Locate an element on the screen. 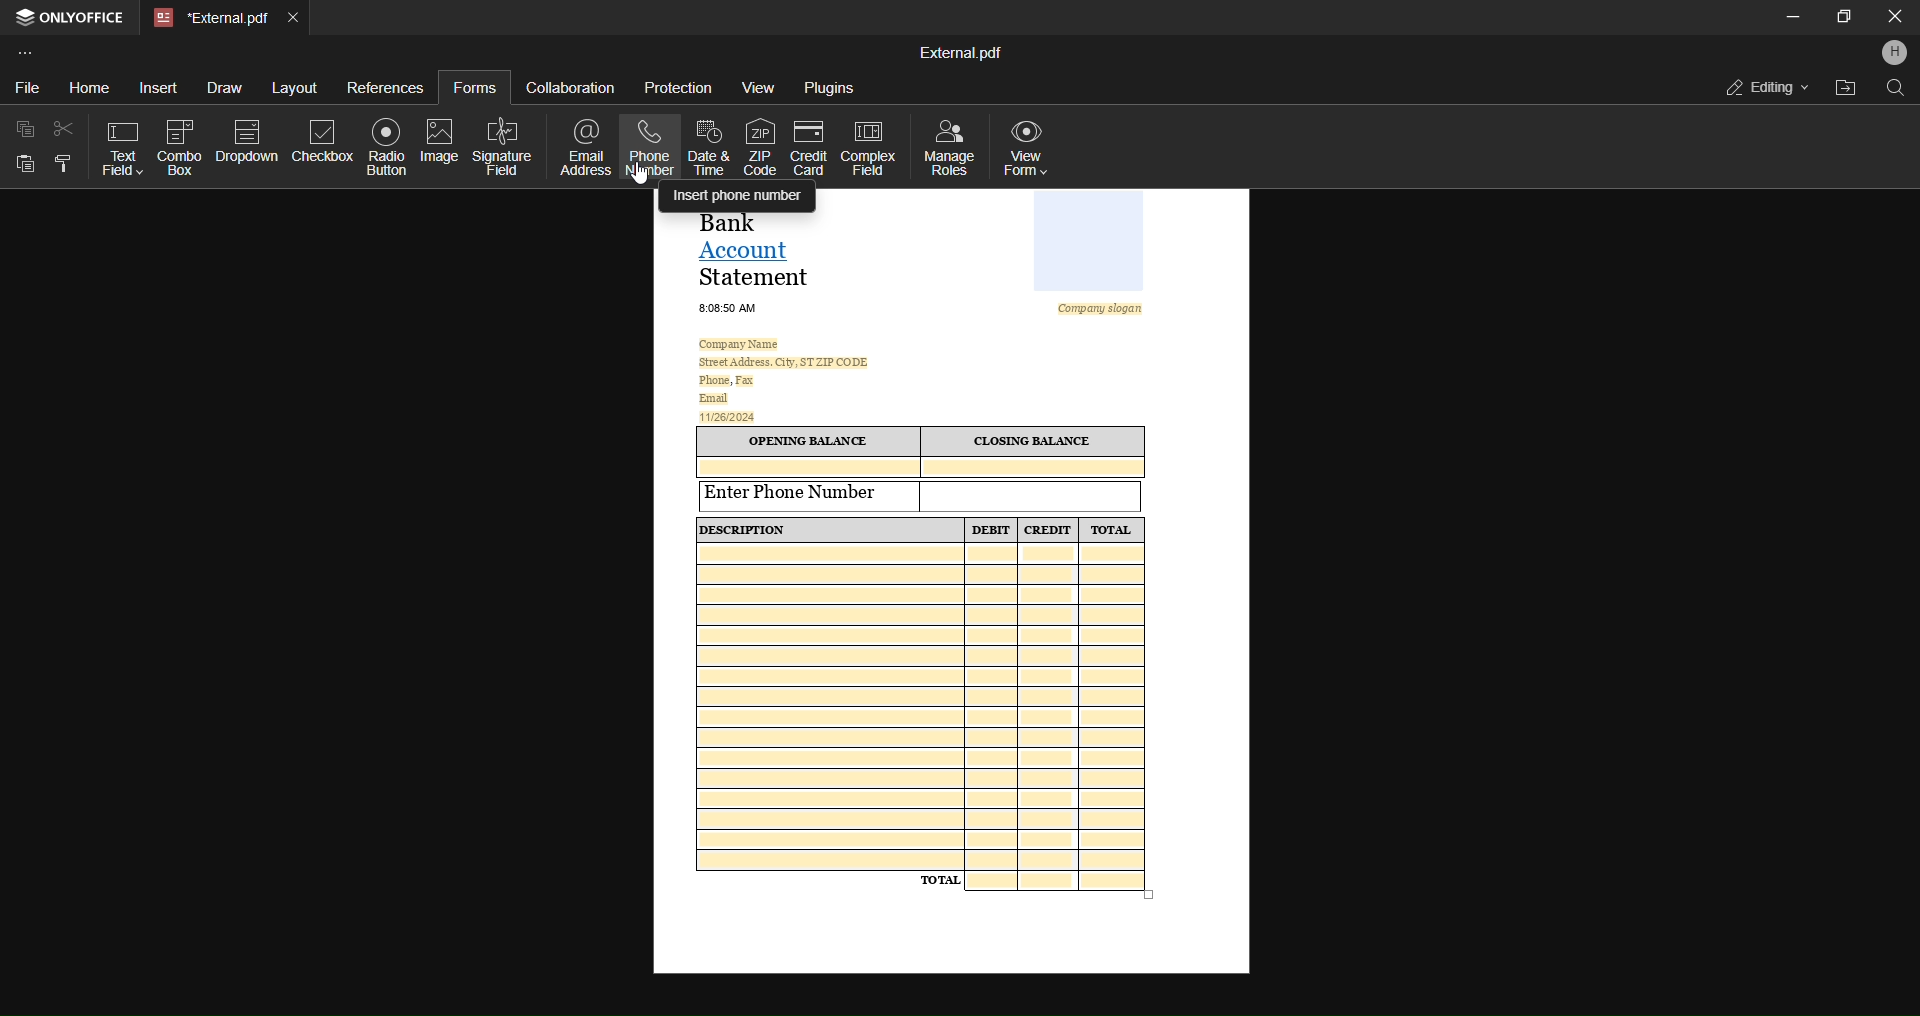  home is located at coordinates (88, 85).